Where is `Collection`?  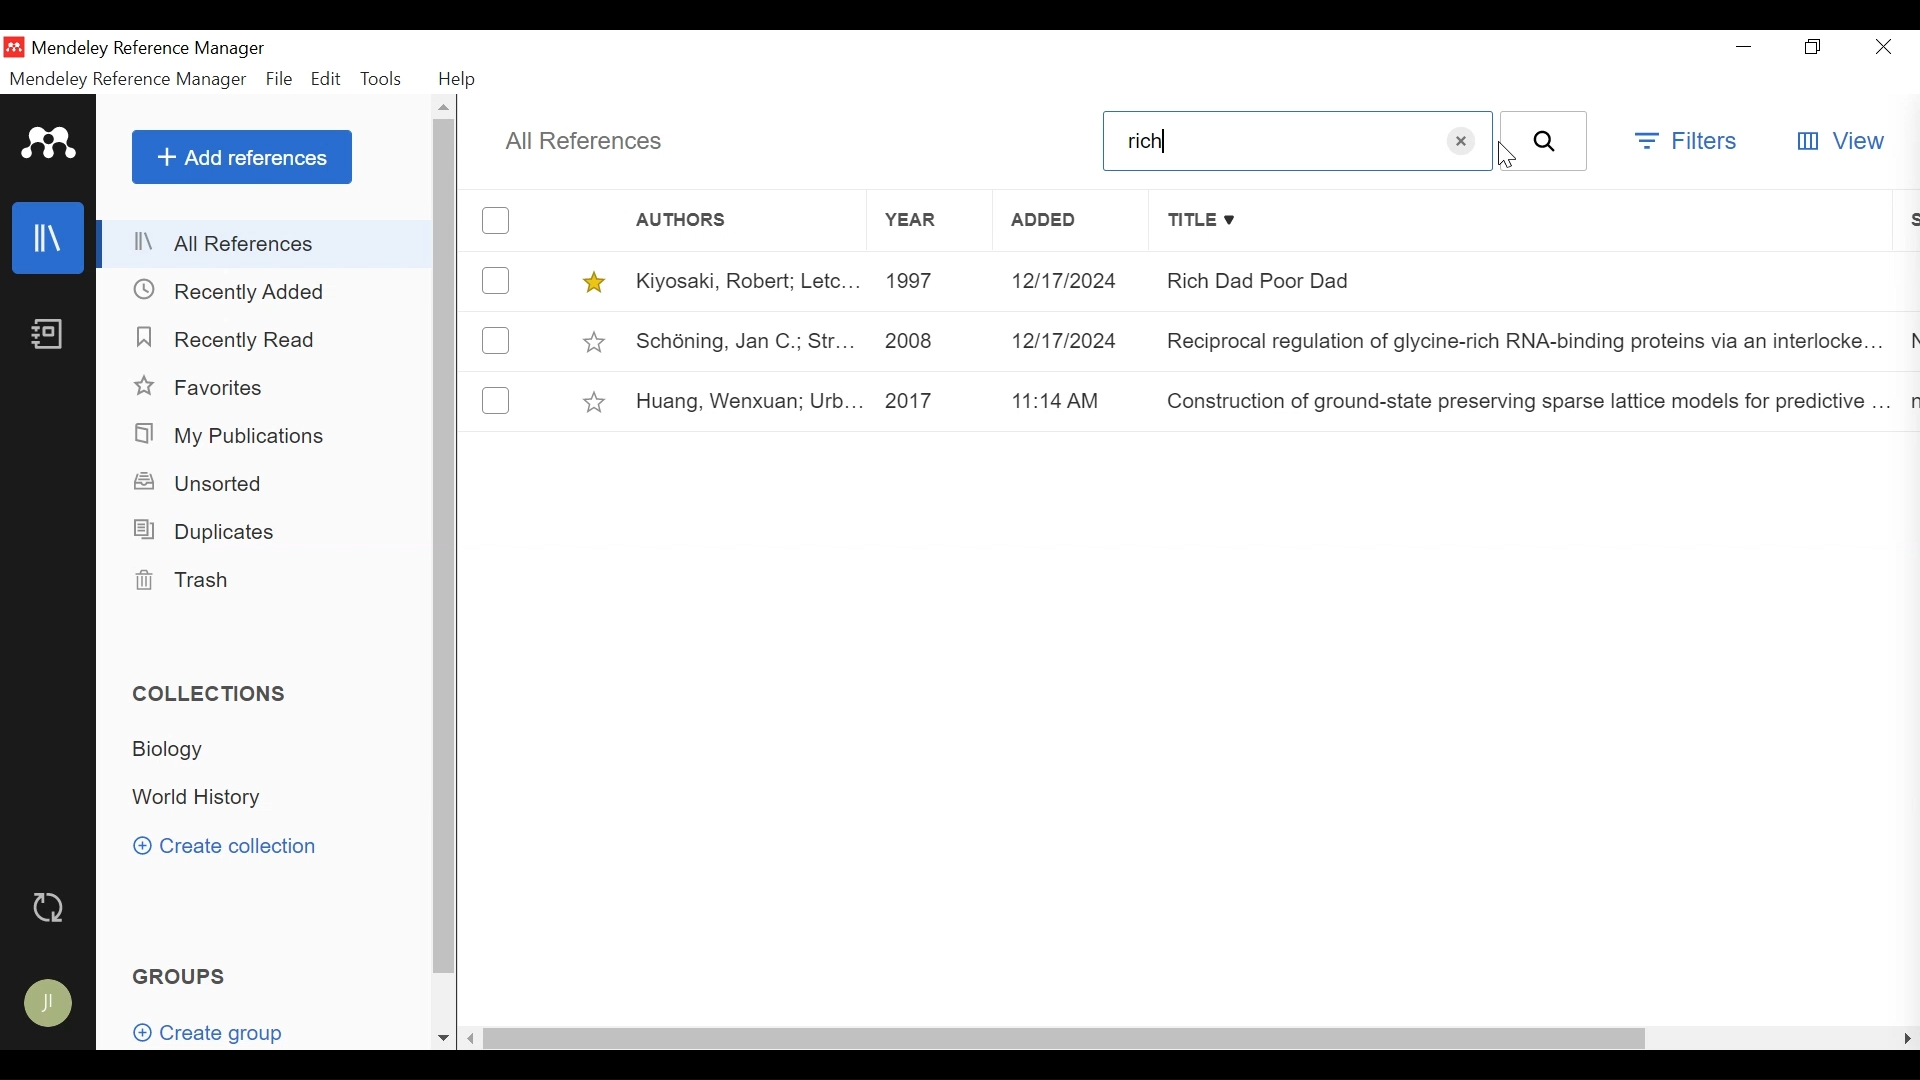 Collection is located at coordinates (182, 753).